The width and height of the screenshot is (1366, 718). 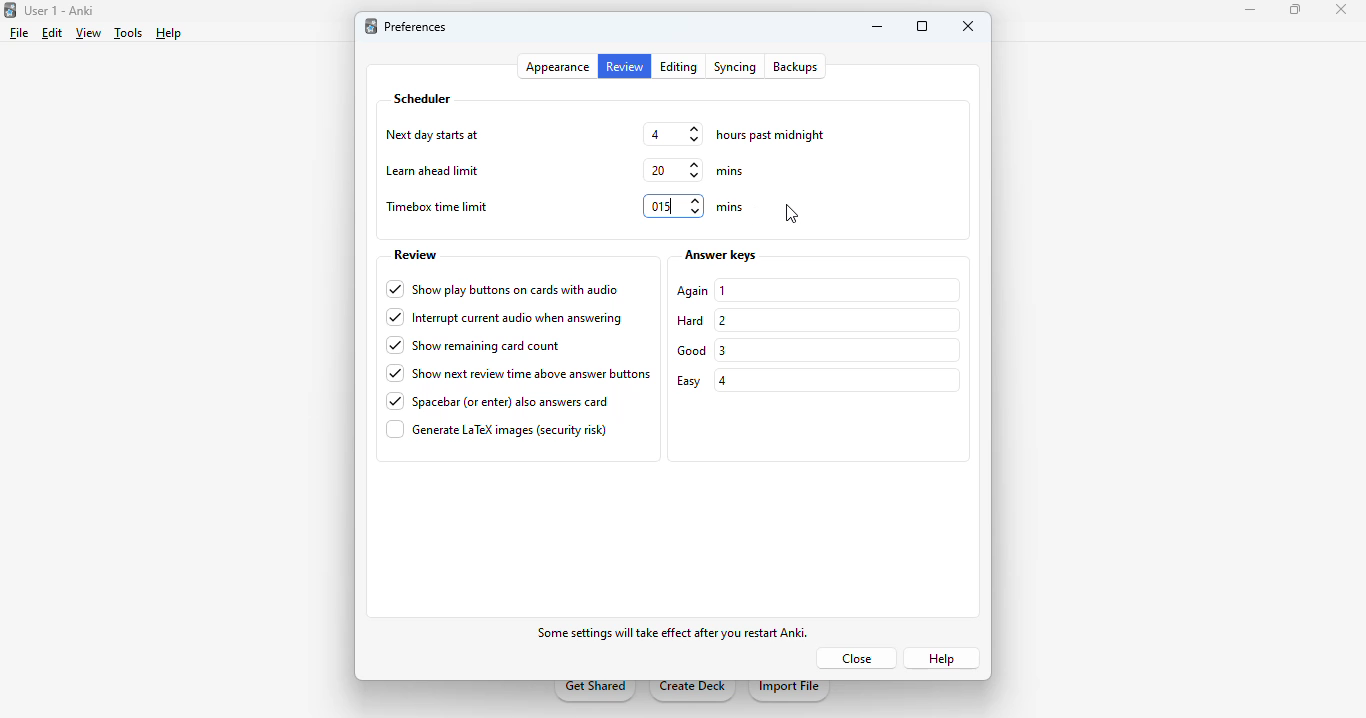 I want to click on 3, so click(x=724, y=351).